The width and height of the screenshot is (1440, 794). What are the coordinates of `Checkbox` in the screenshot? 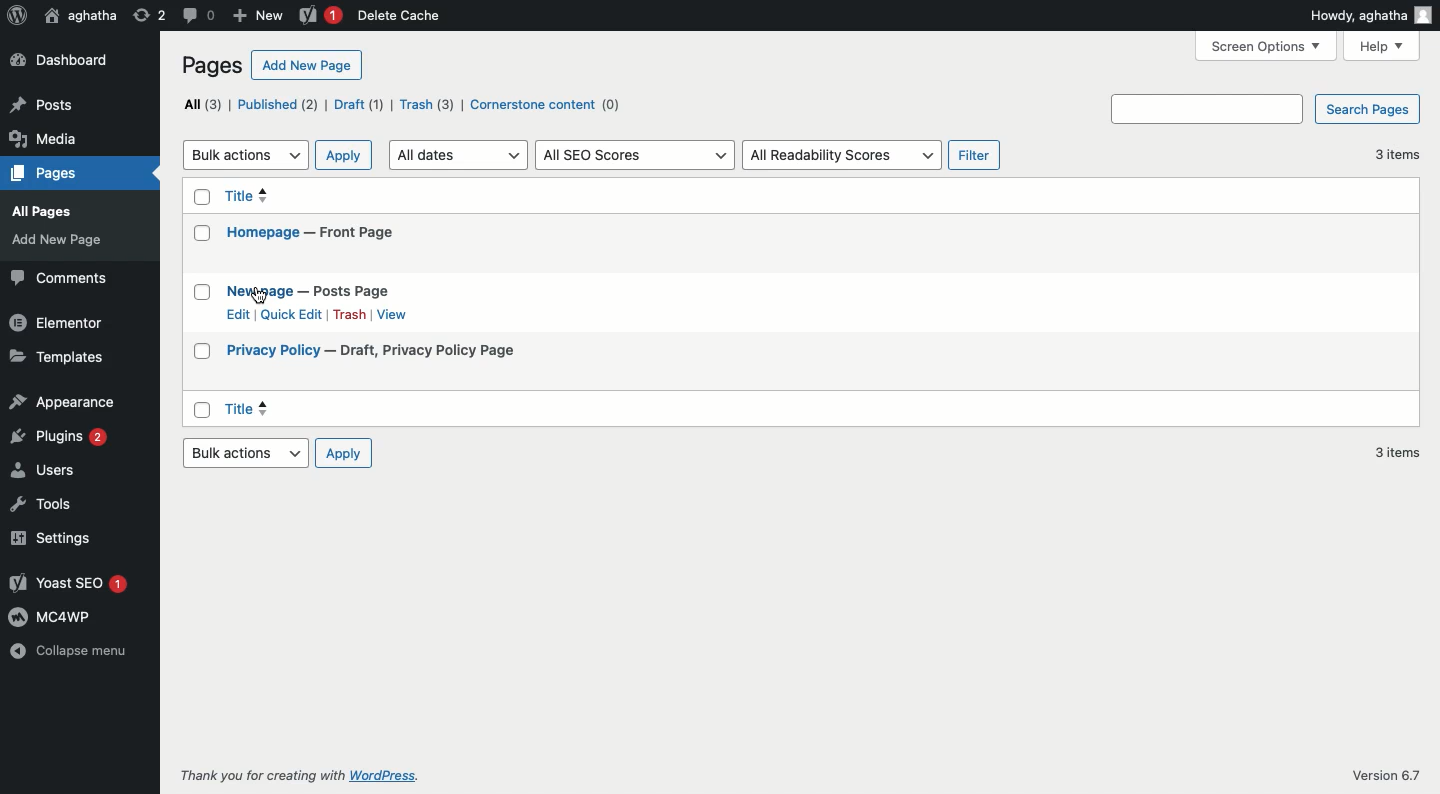 It's located at (204, 408).